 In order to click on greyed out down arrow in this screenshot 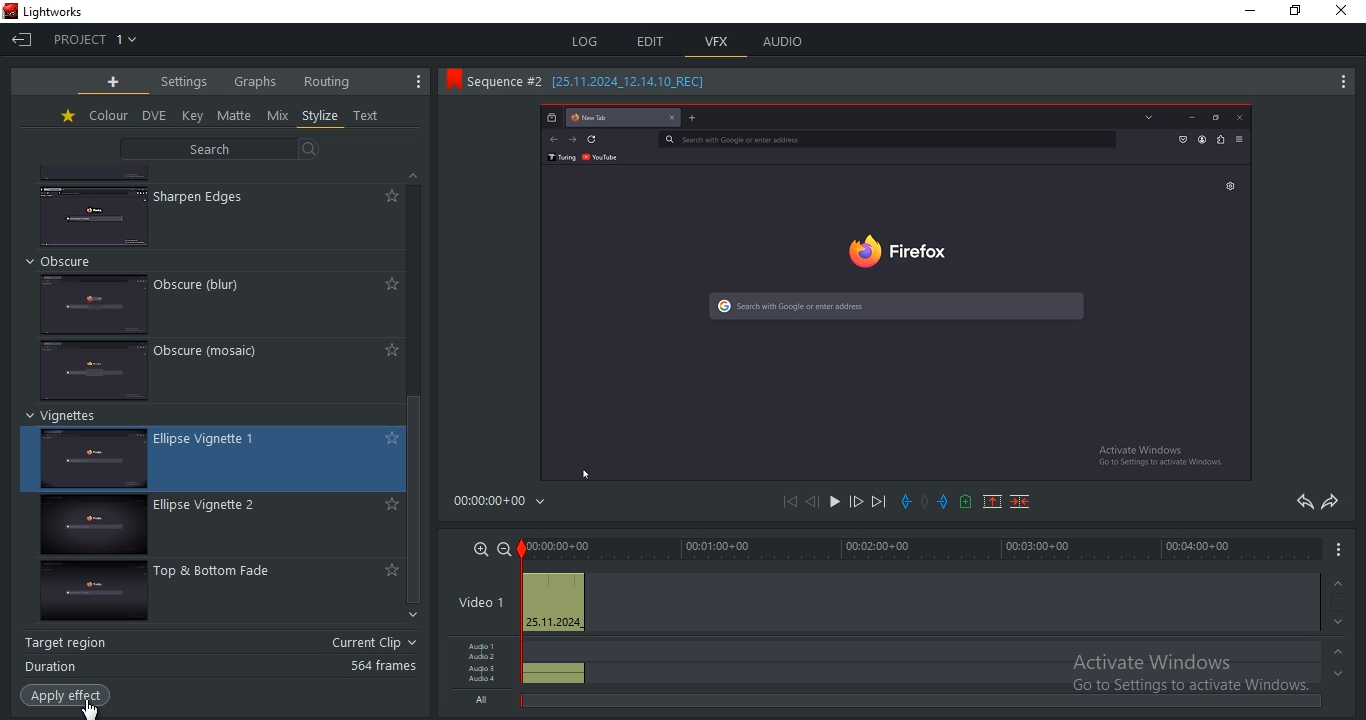, I will do `click(1342, 622)`.